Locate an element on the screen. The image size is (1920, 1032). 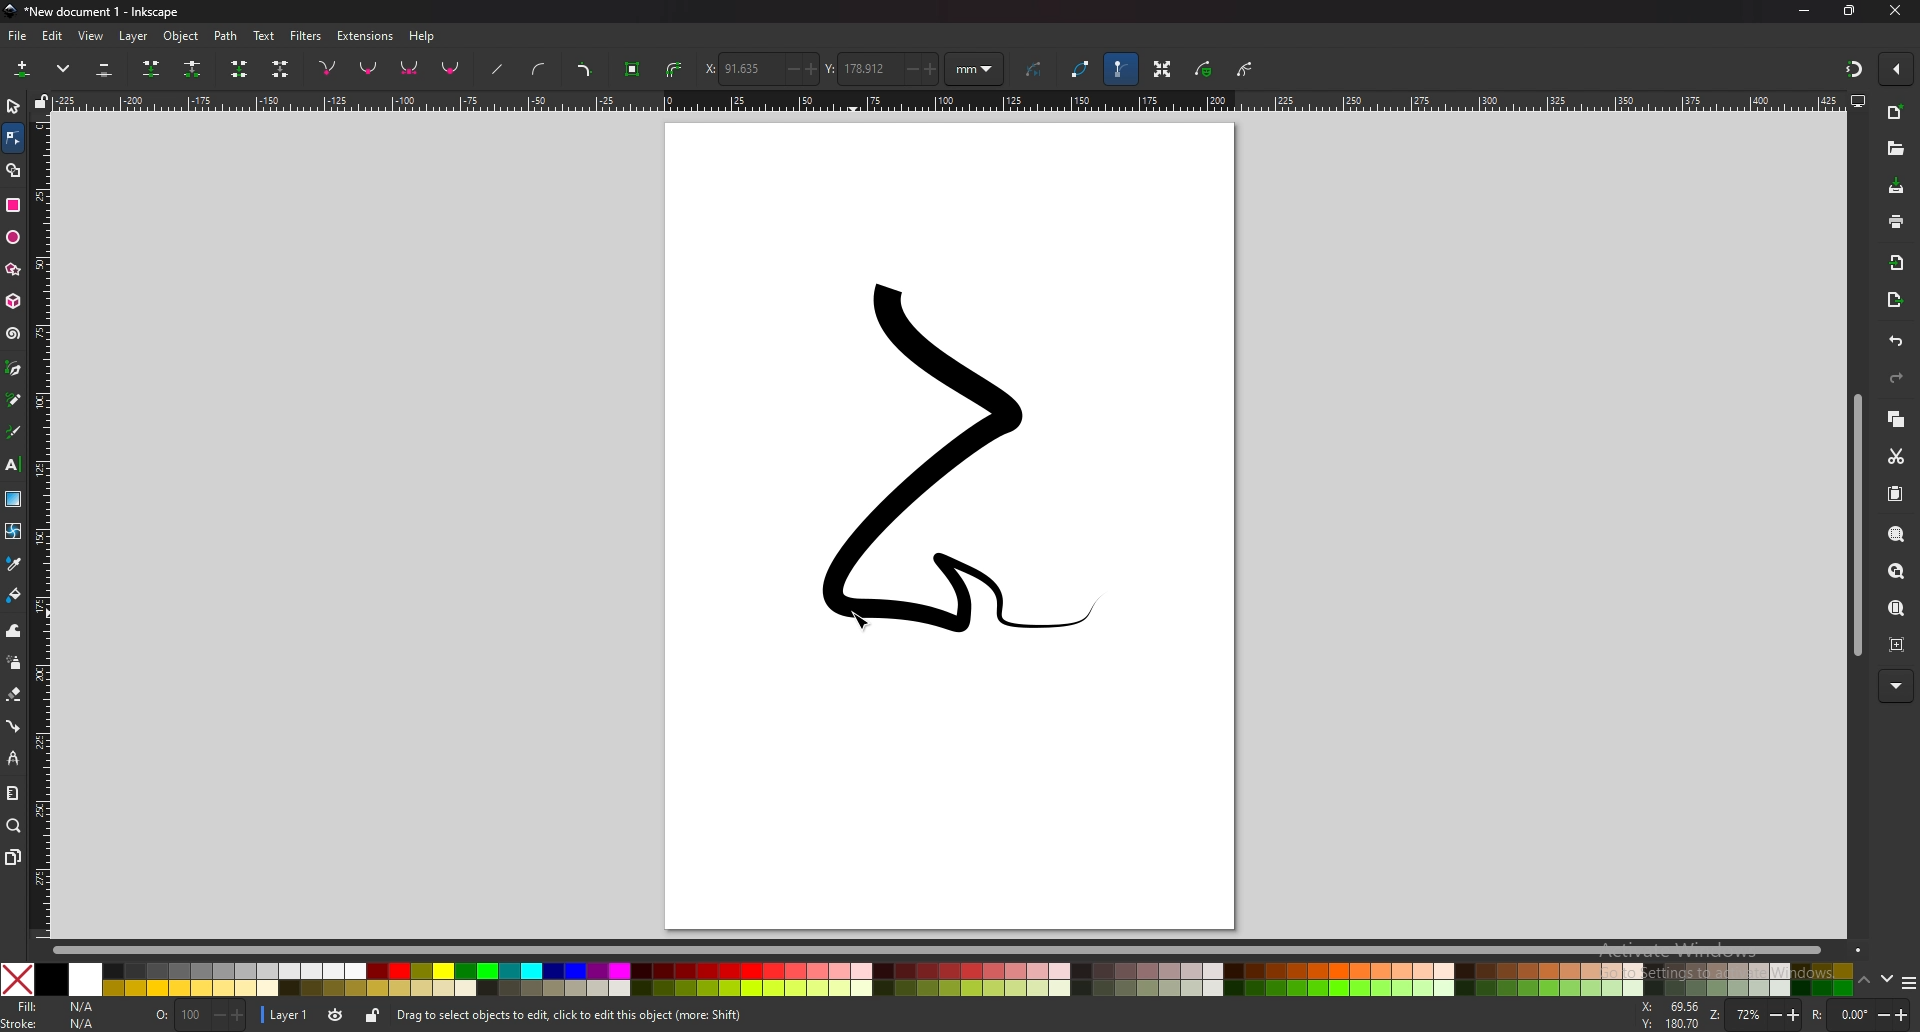
measure is located at coordinates (12, 794).